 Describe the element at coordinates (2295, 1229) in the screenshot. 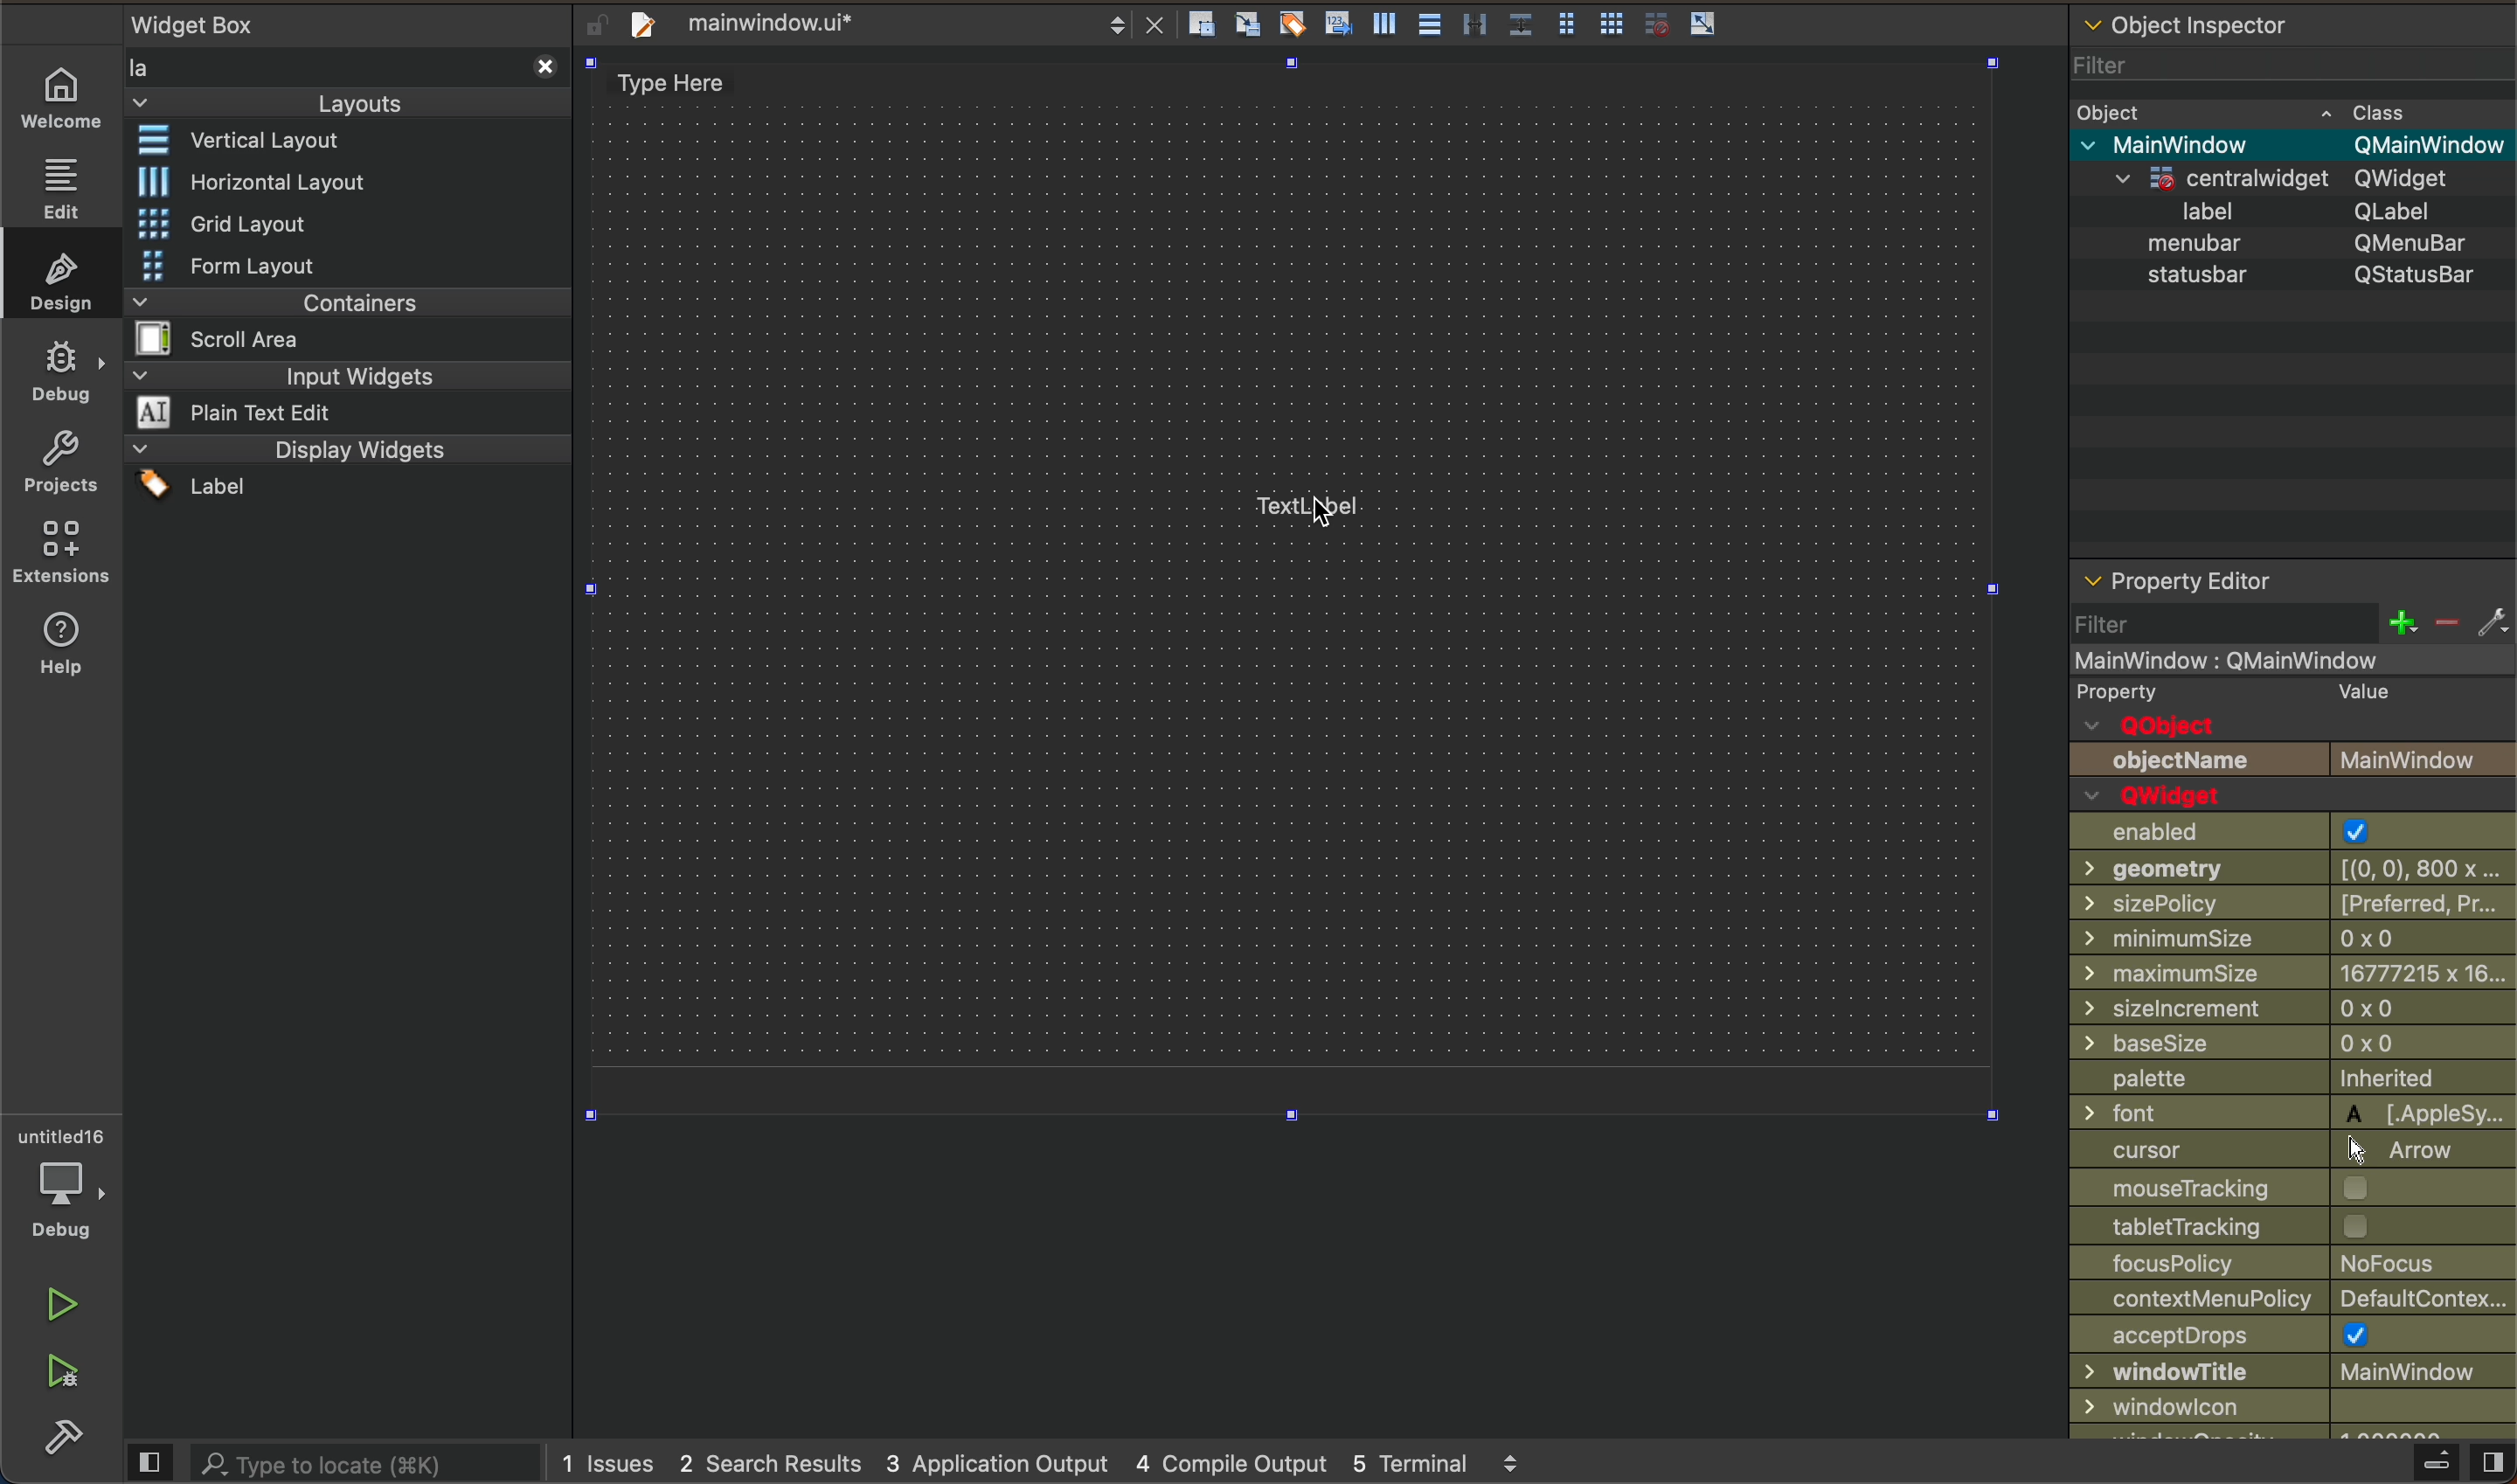

I see `tablet` at that location.